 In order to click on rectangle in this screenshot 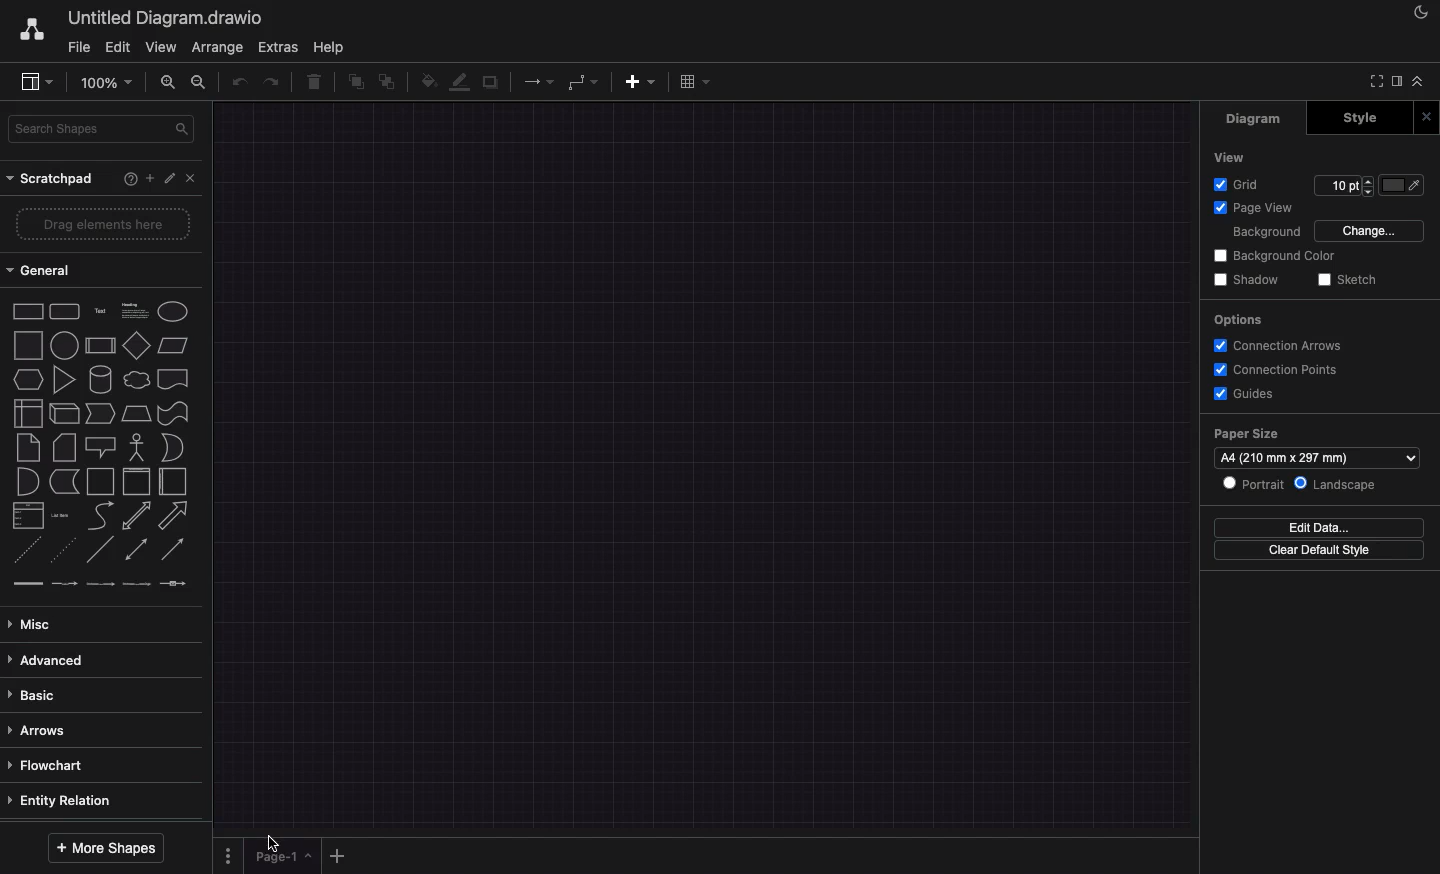, I will do `click(29, 312)`.